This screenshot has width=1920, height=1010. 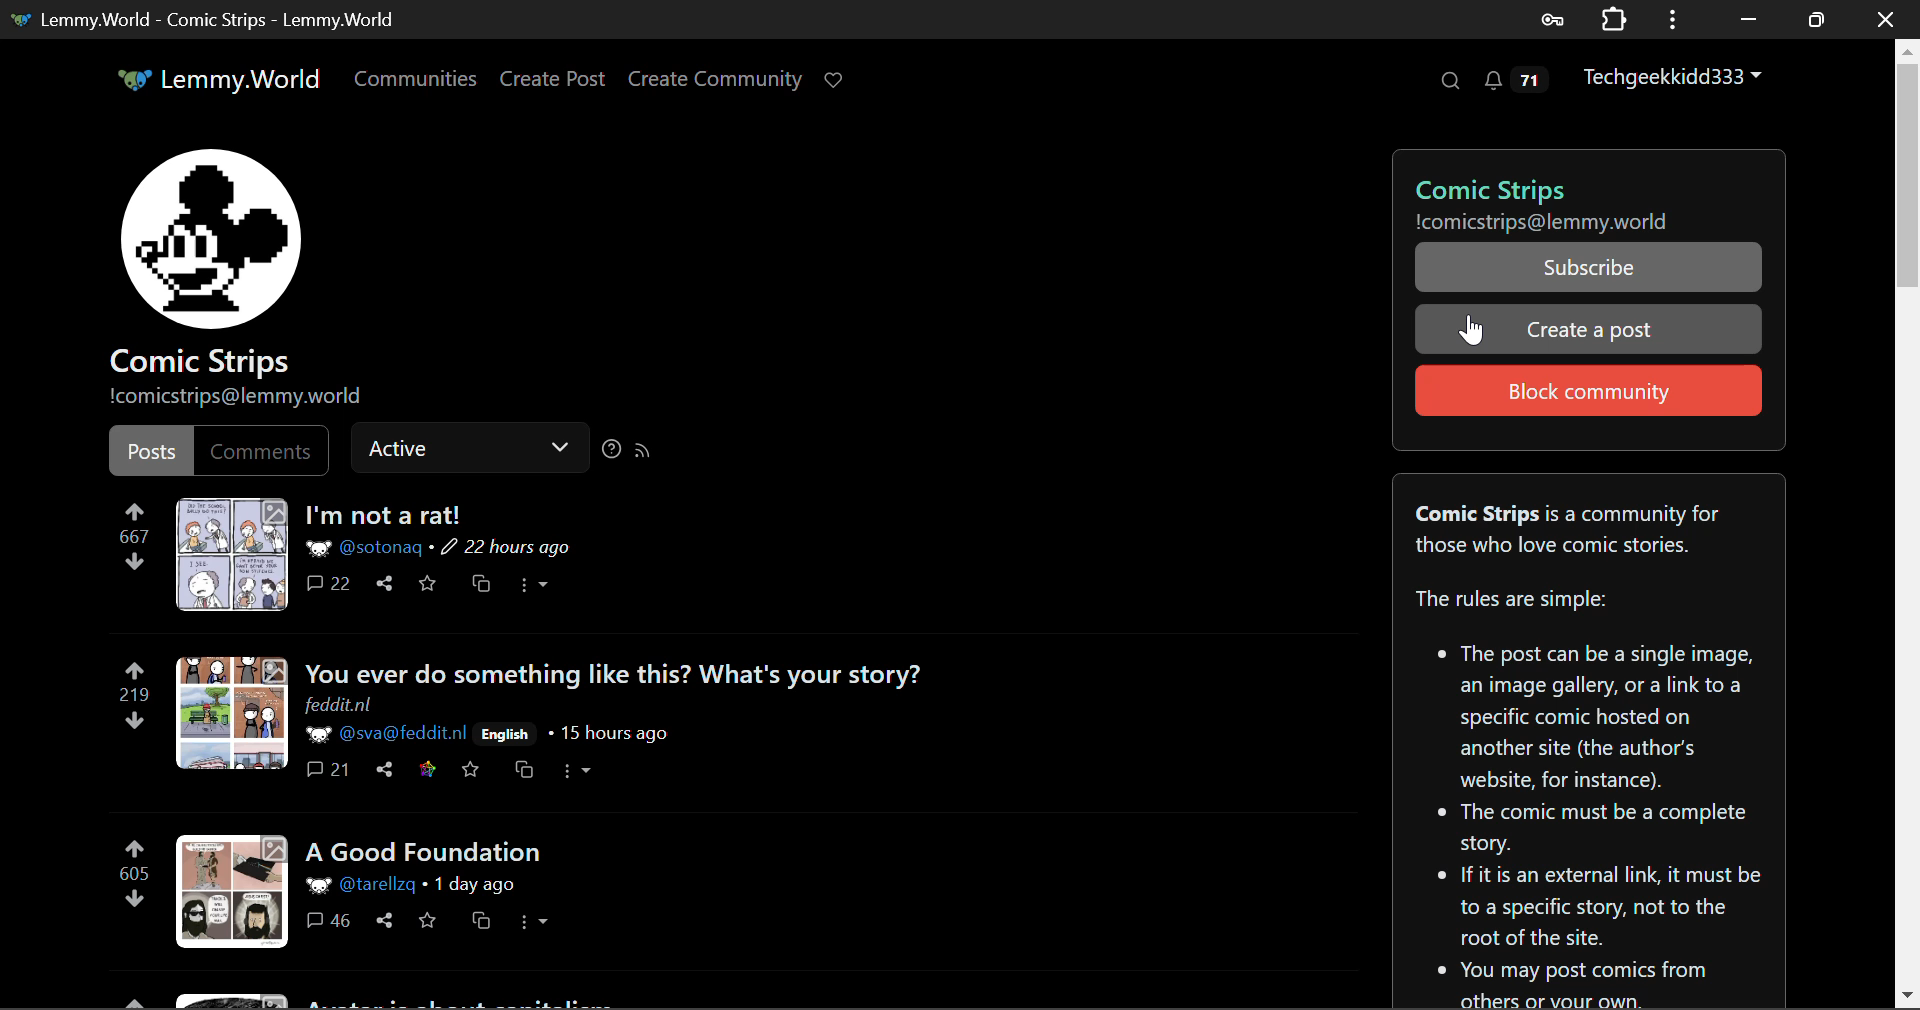 What do you see at coordinates (385, 767) in the screenshot?
I see `Share` at bounding box center [385, 767].